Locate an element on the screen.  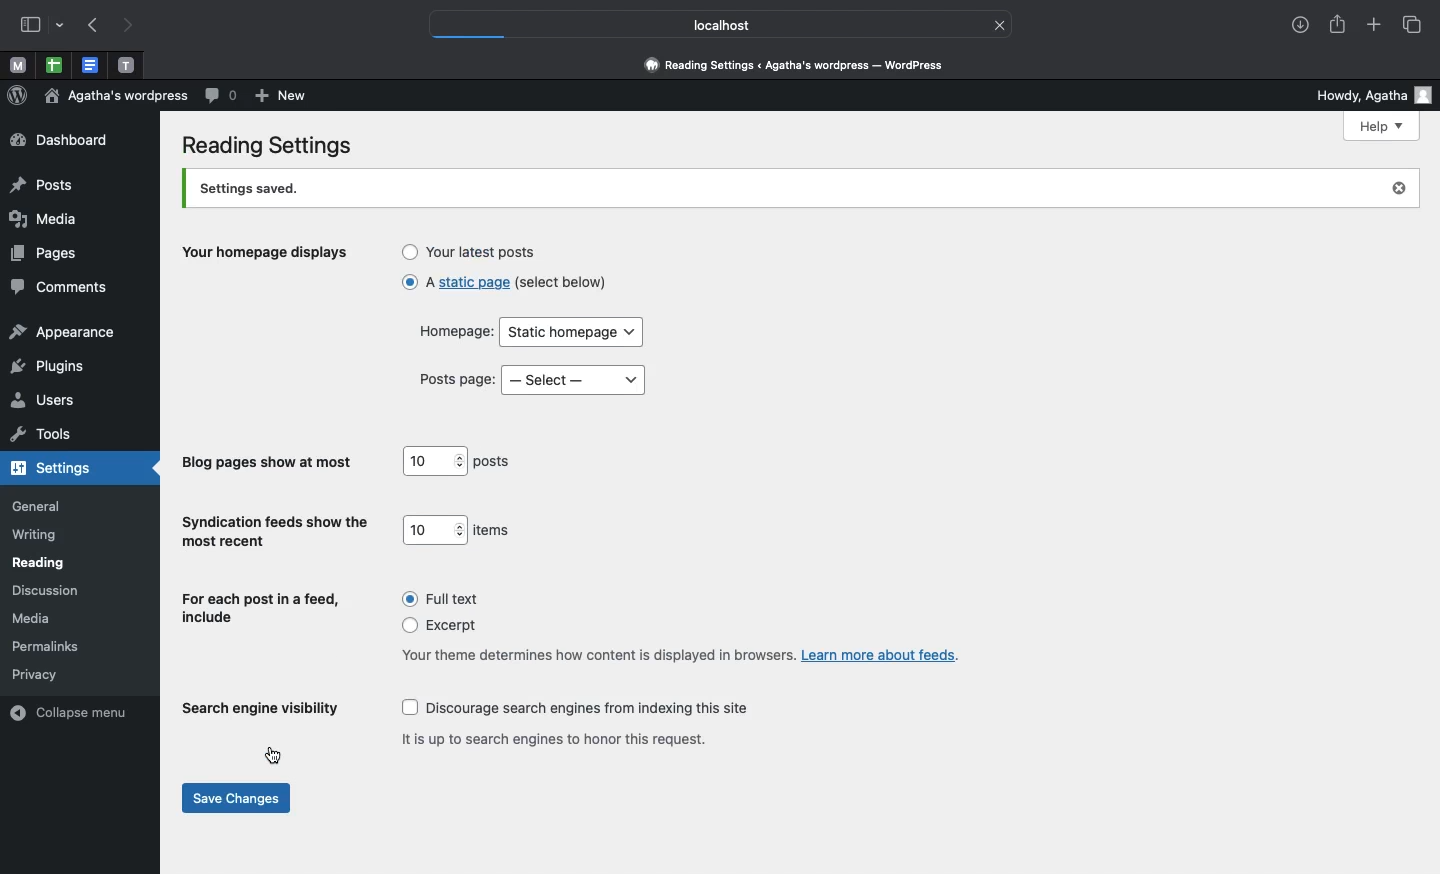
select is located at coordinates (576, 380).